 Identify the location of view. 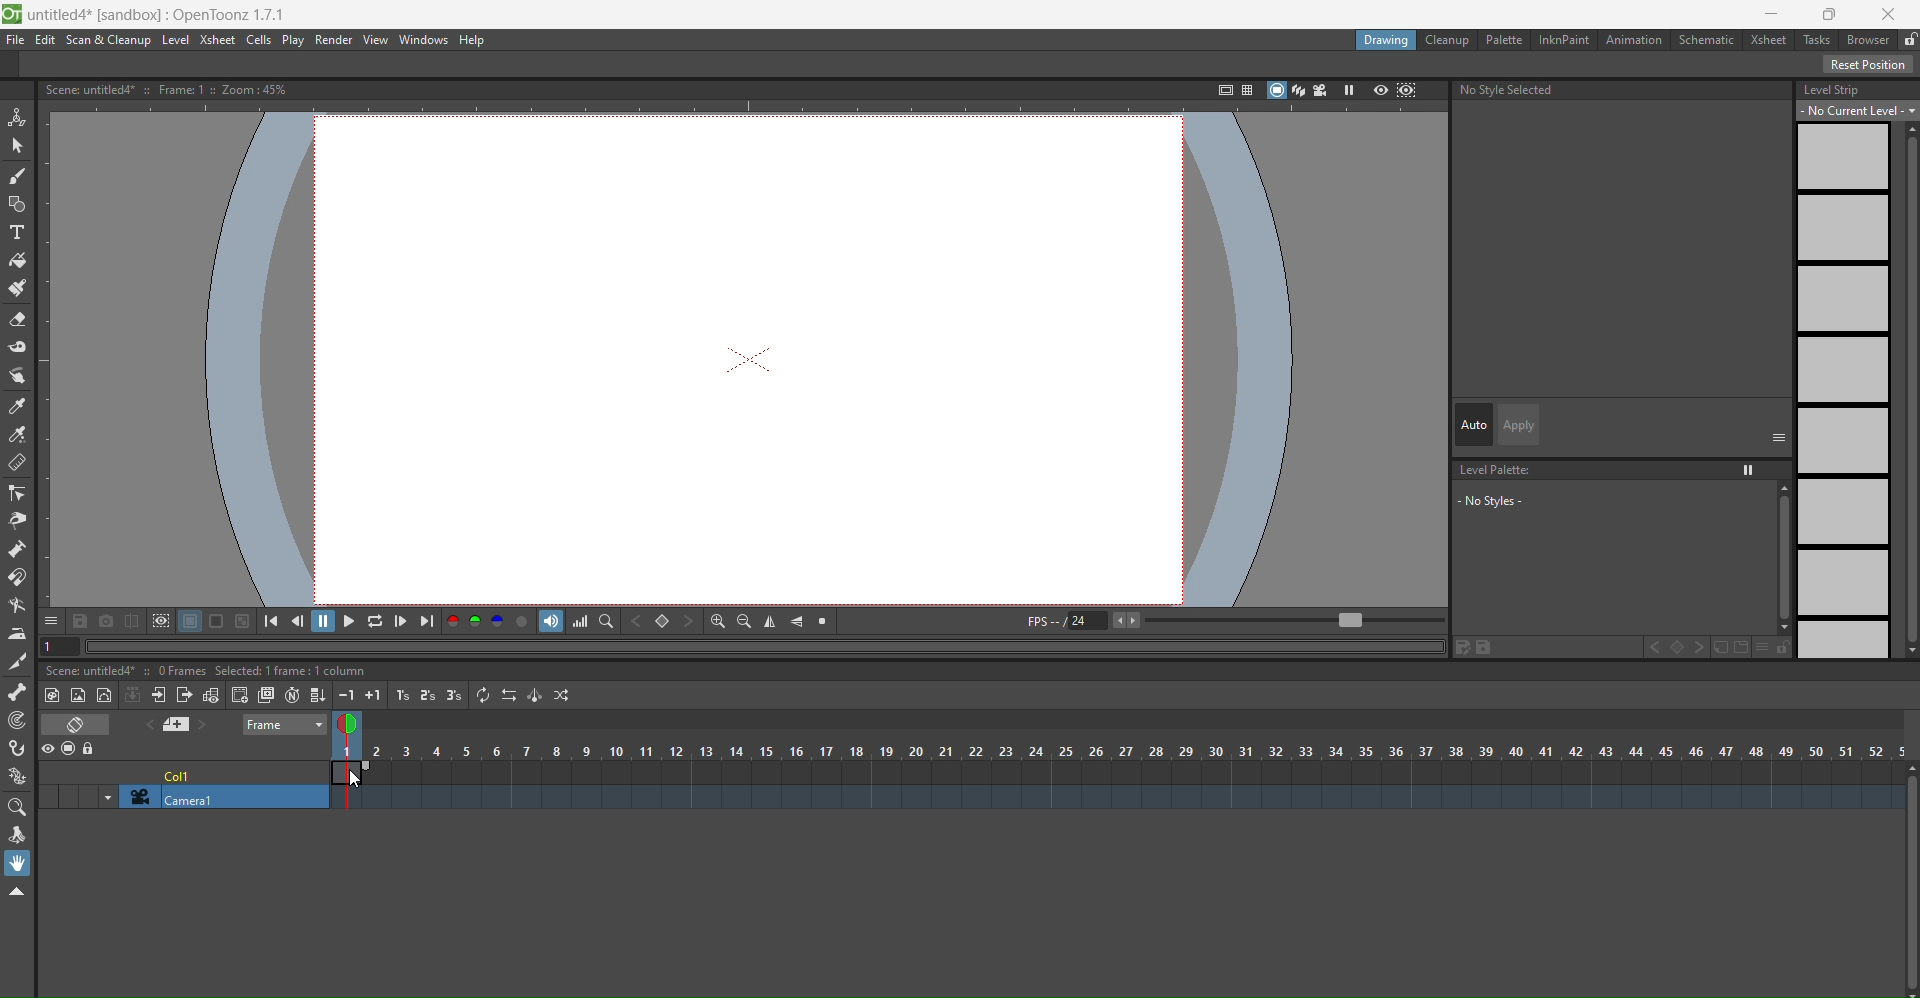
(352, 727).